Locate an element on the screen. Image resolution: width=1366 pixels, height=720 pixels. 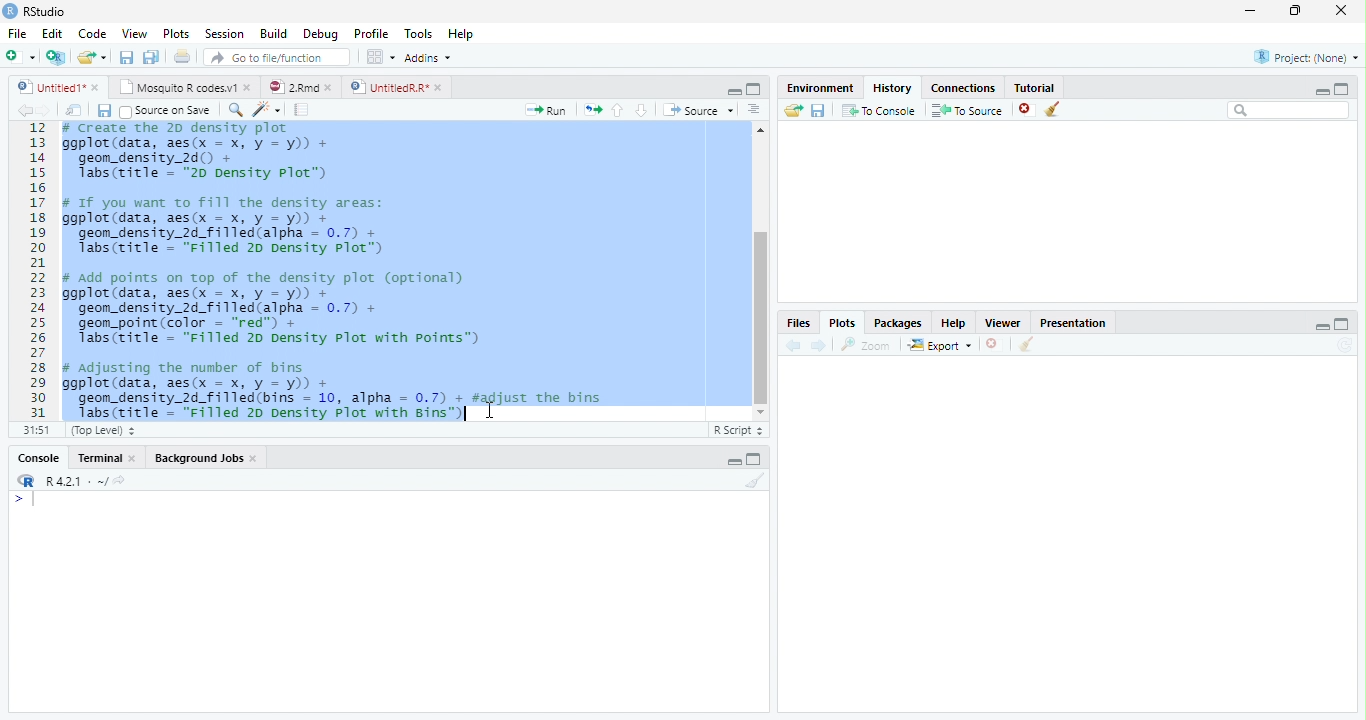
Files, is located at coordinates (795, 323).